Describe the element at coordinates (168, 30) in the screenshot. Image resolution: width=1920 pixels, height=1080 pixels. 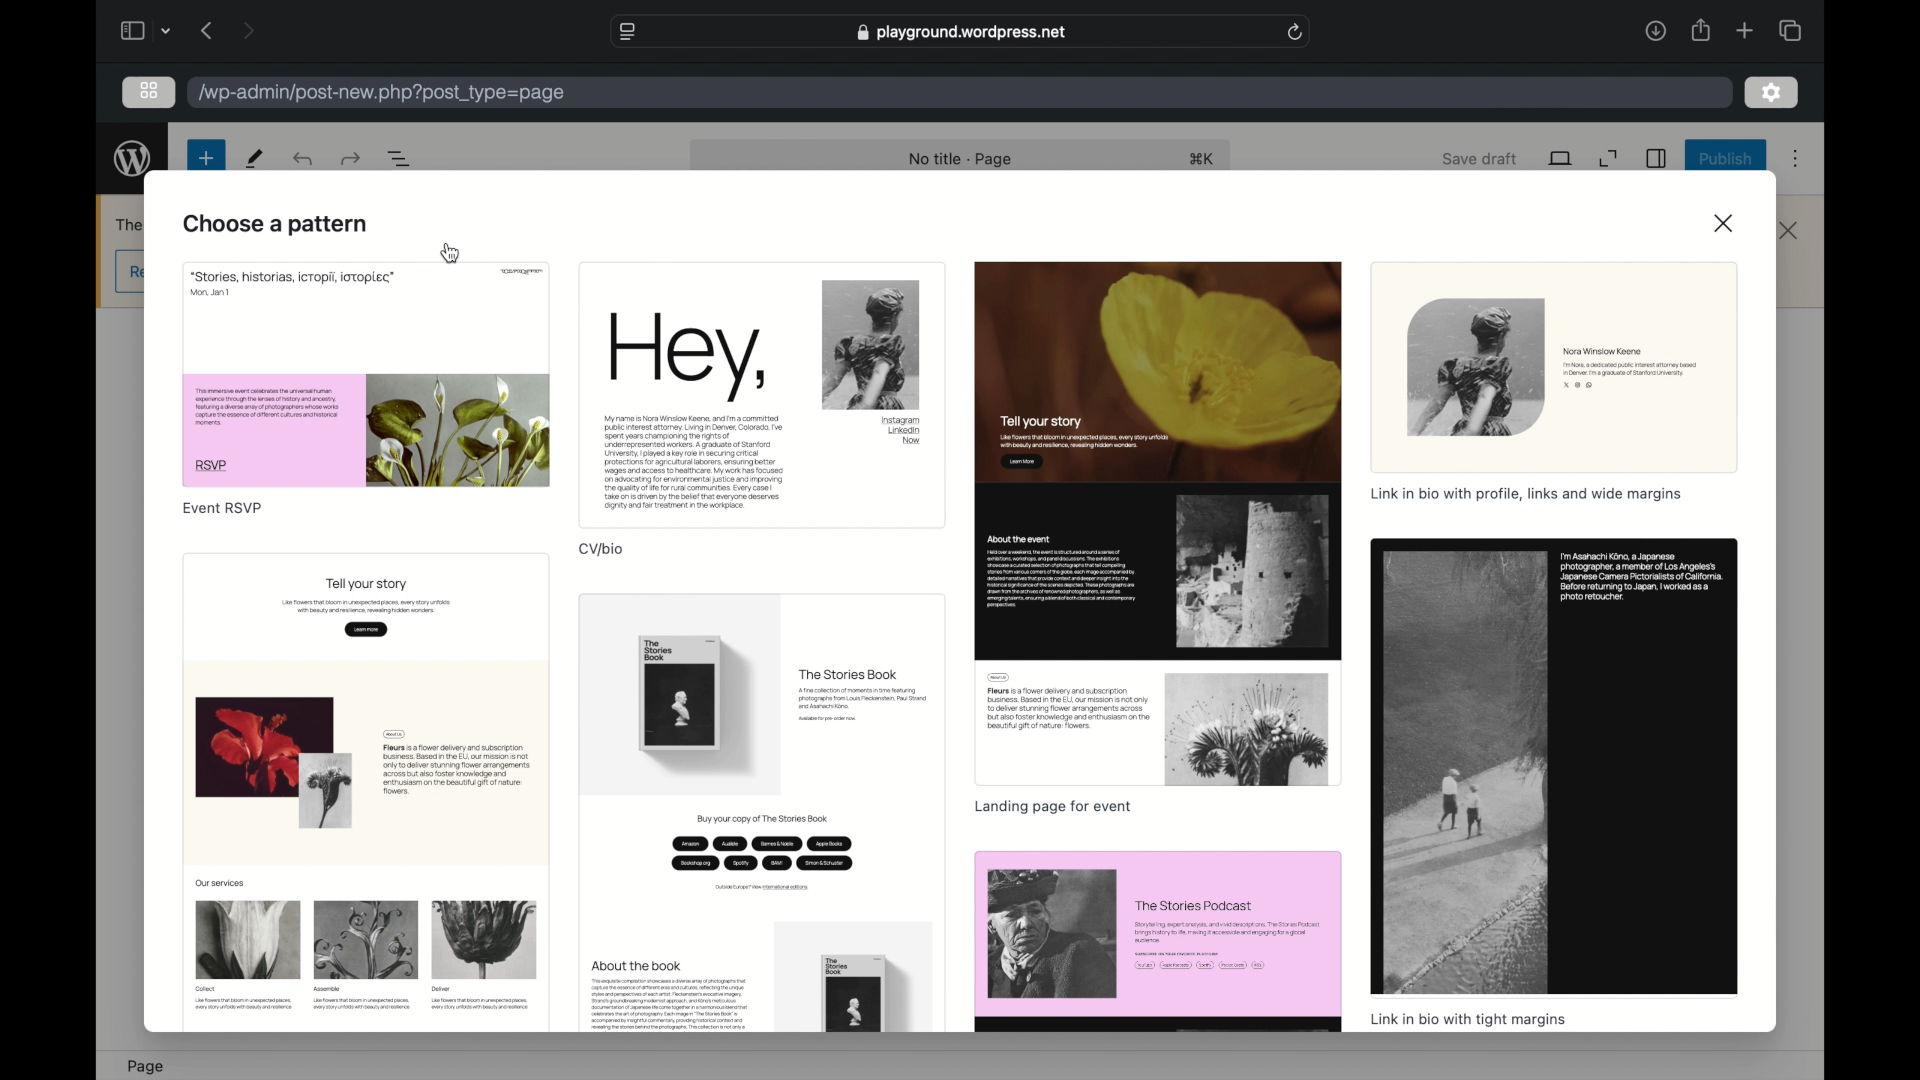
I see `dropdown` at that location.